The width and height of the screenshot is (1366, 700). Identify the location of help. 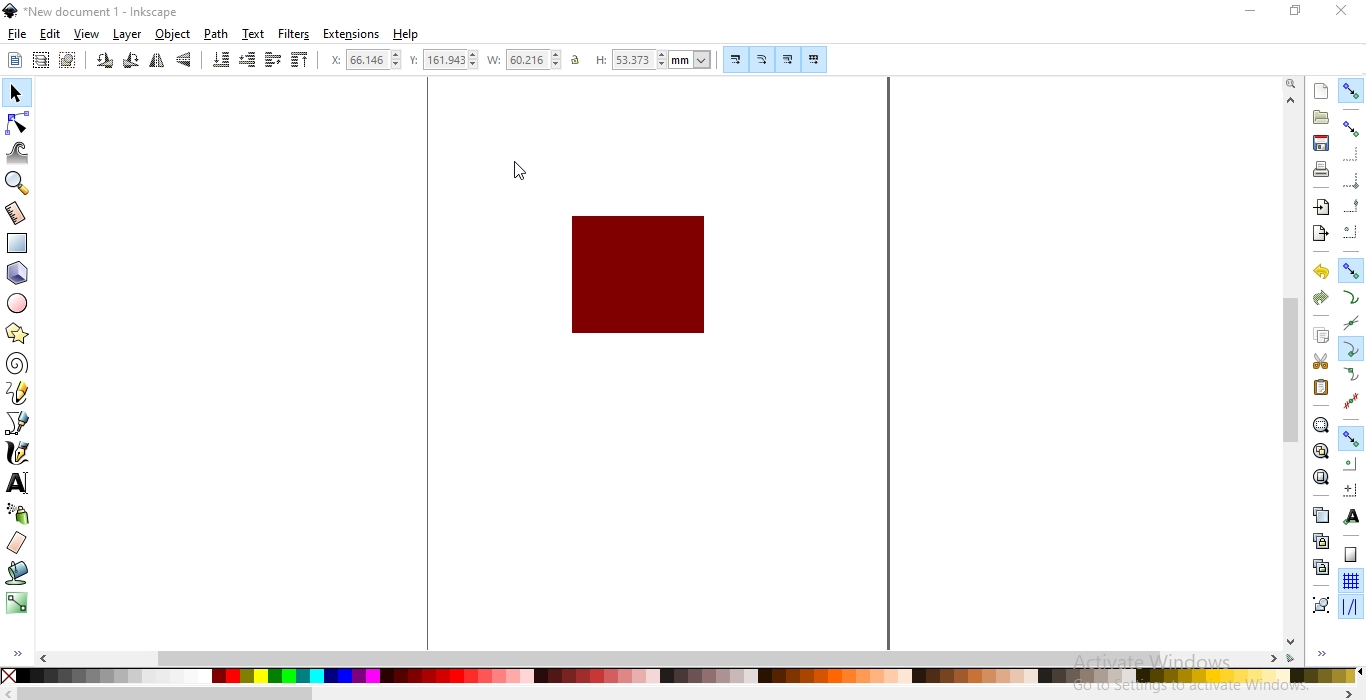
(406, 35).